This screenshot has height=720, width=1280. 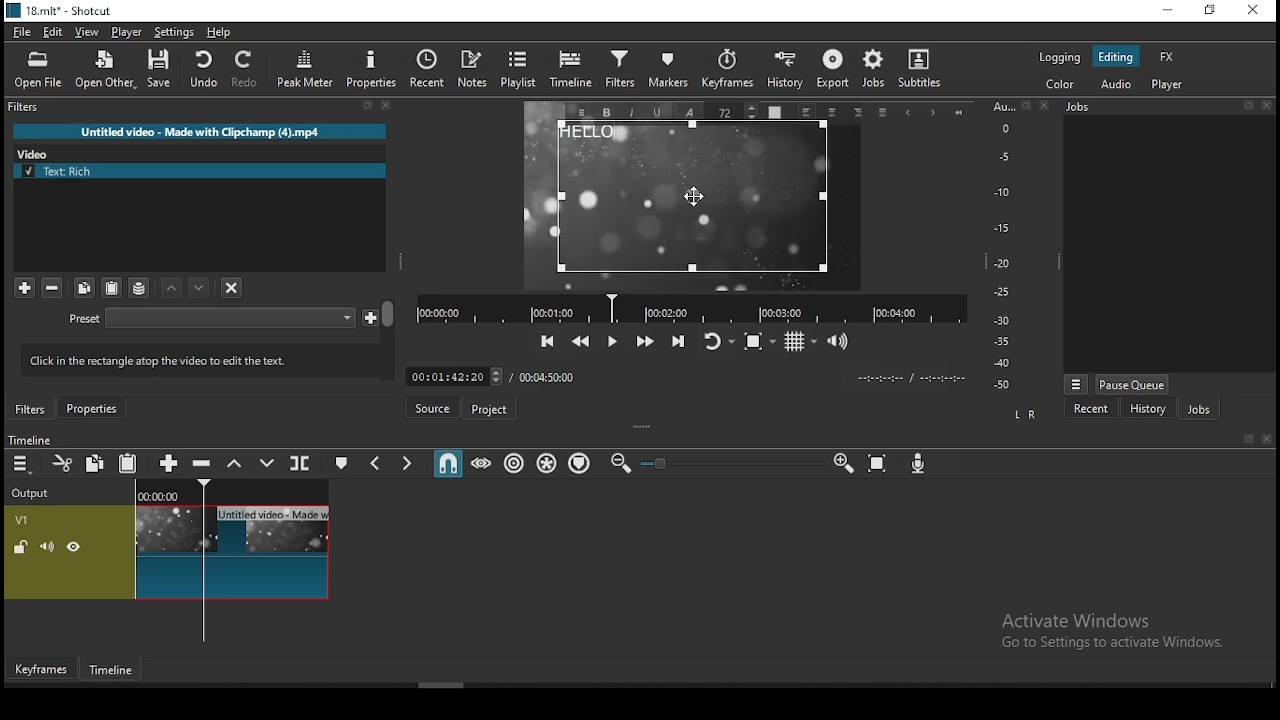 I want to click on history, so click(x=784, y=73).